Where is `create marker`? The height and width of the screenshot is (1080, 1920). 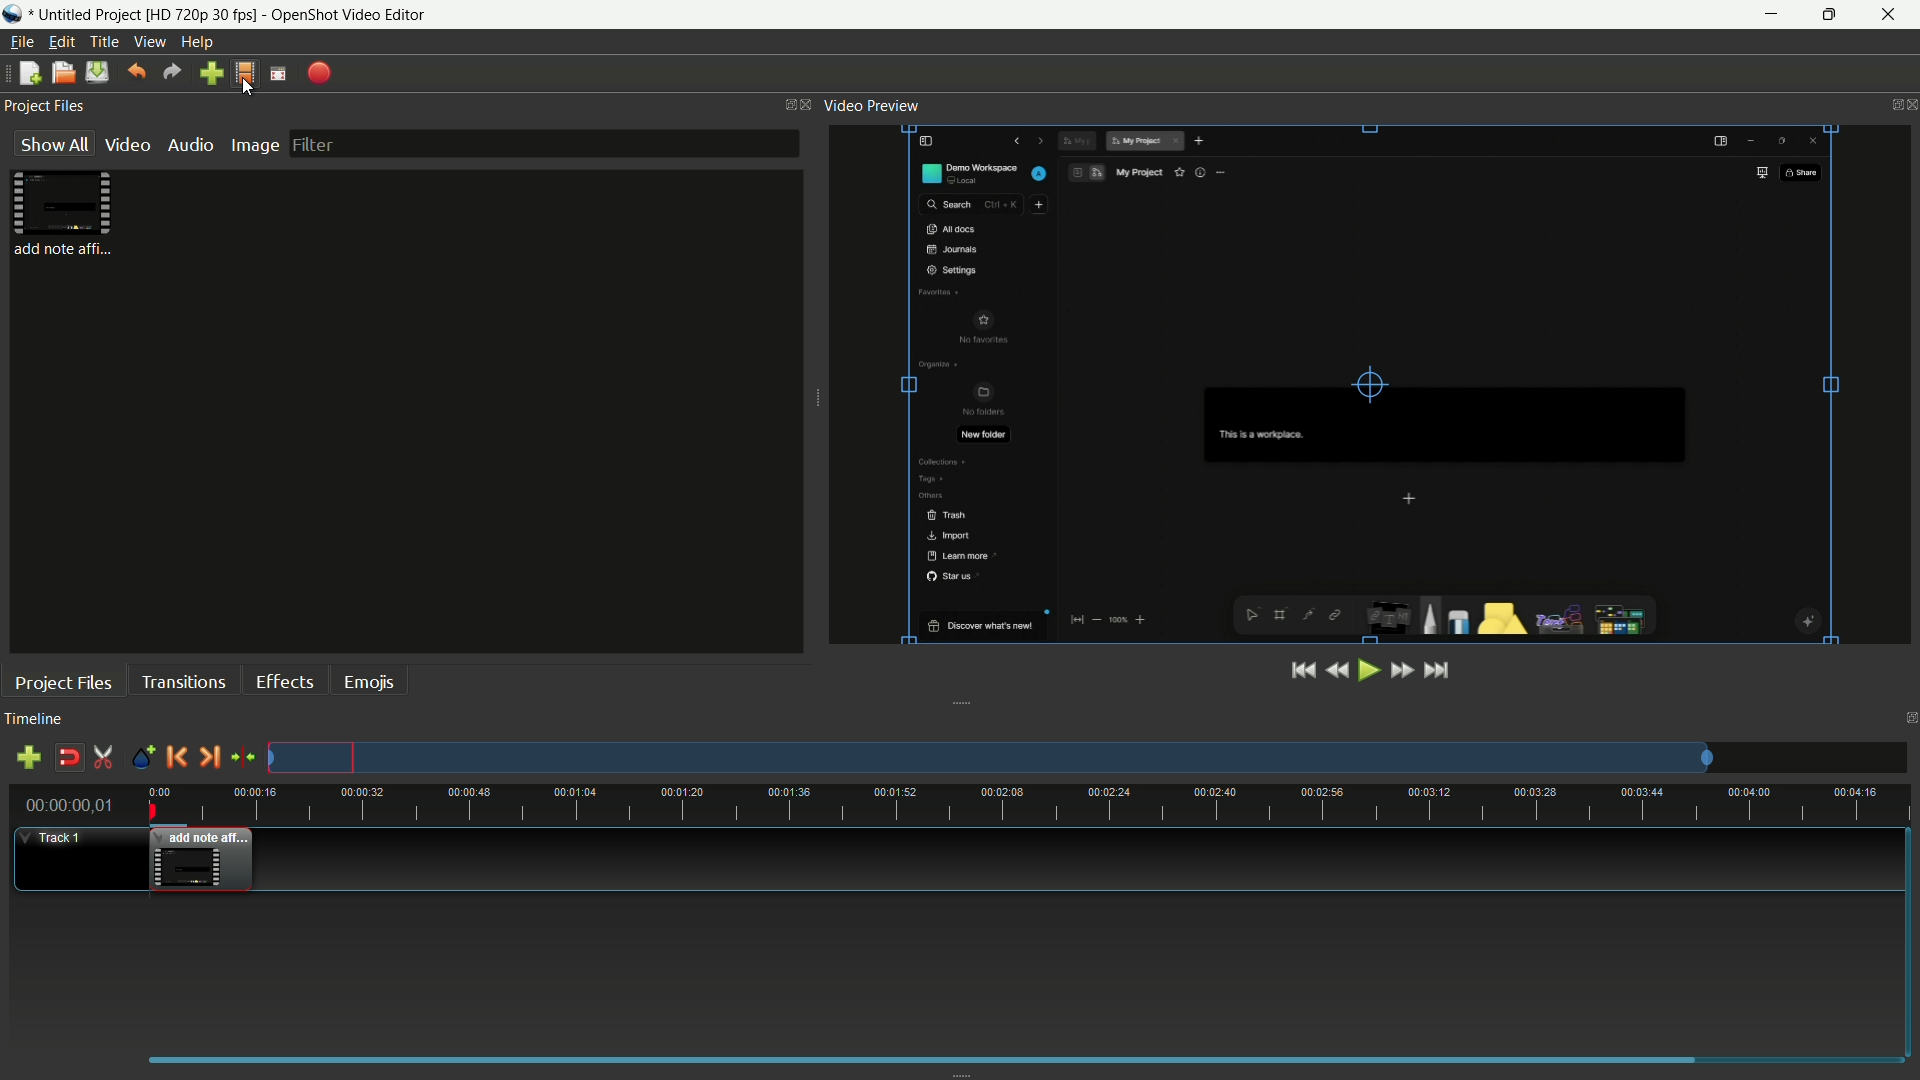 create marker is located at coordinates (141, 759).